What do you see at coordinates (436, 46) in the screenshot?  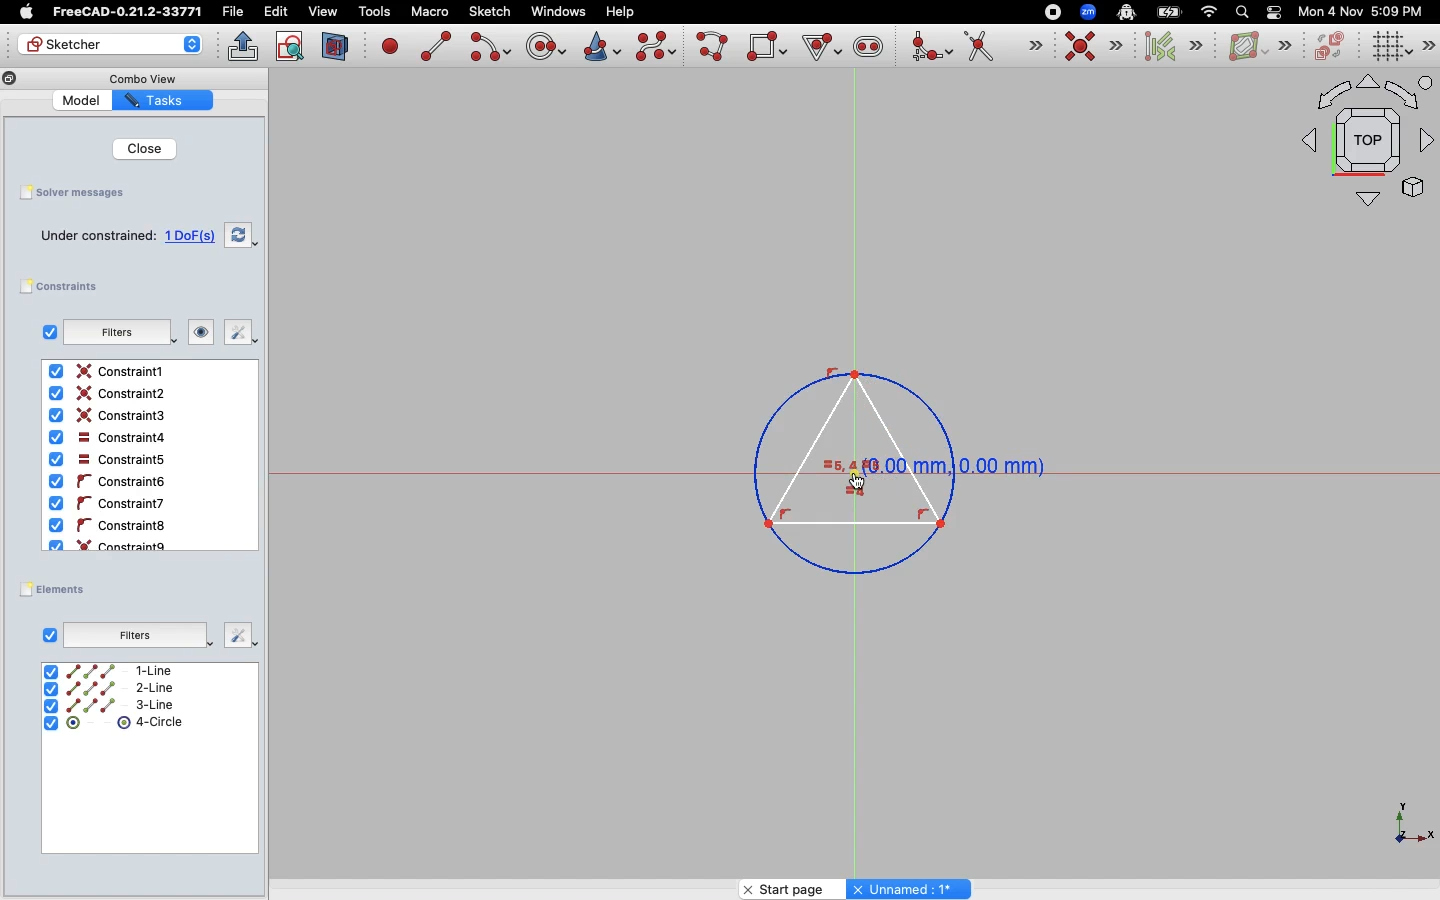 I see `Create line` at bounding box center [436, 46].